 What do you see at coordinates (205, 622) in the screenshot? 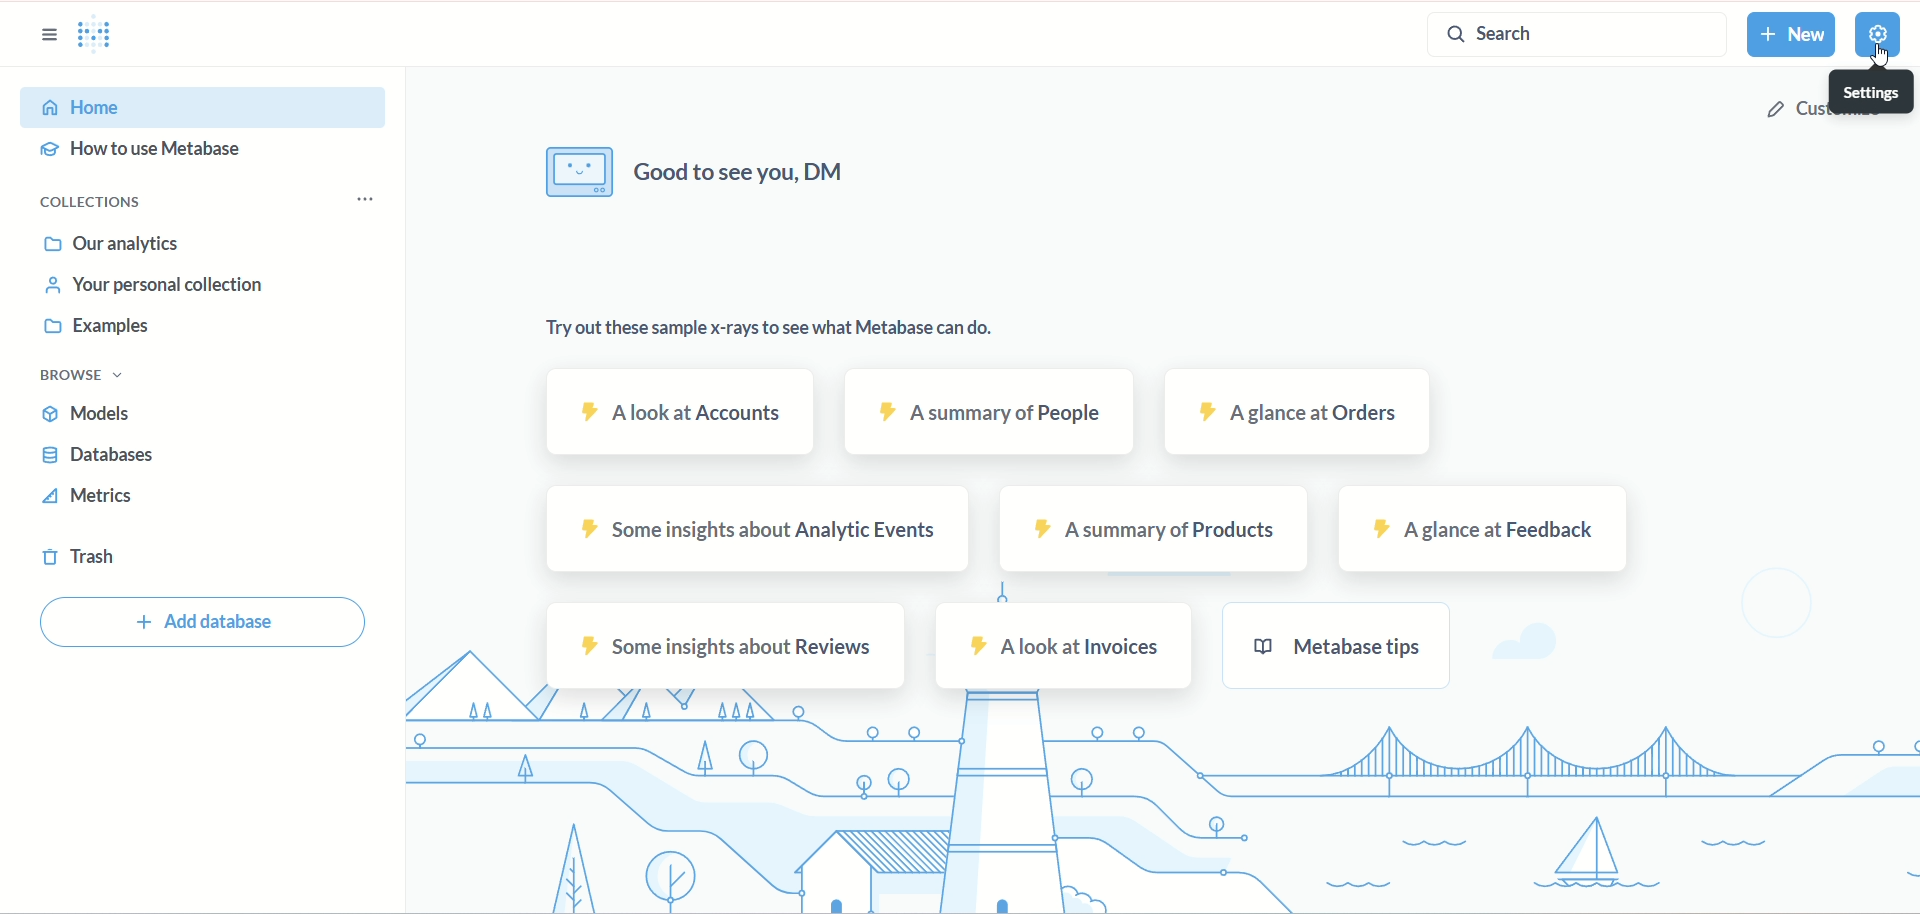
I see `add database` at bounding box center [205, 622].